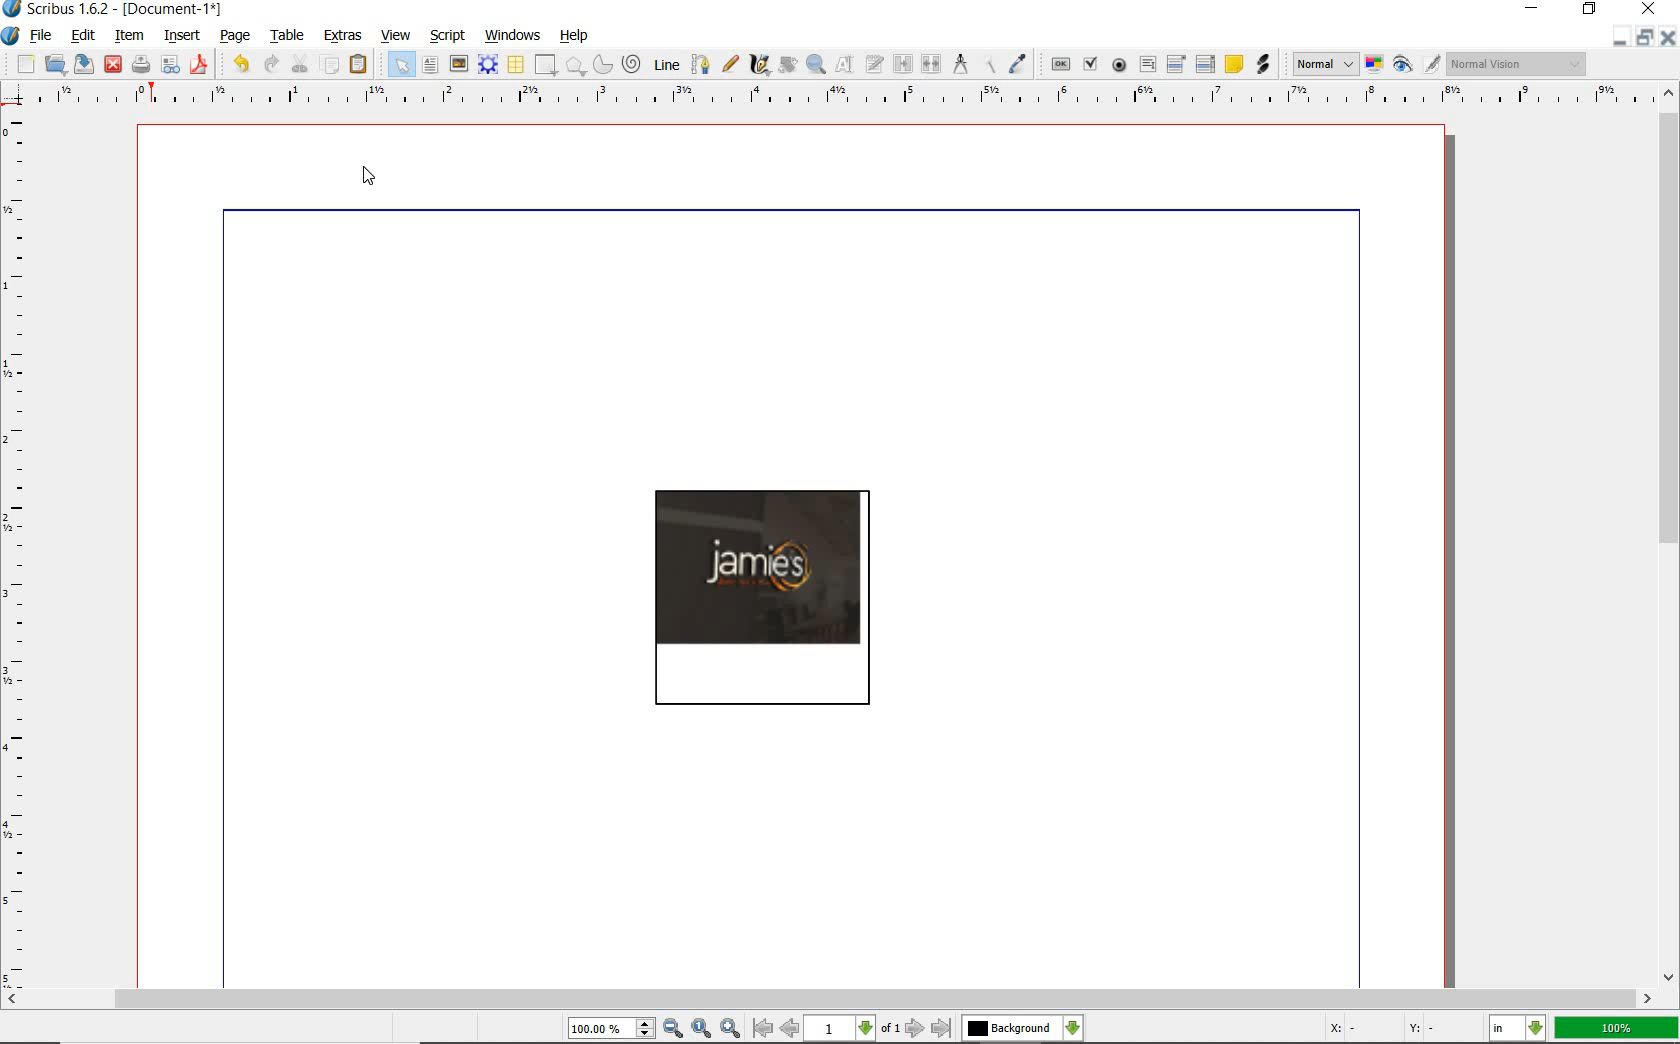 The height and width of the screenshot is (1044, 1680). What do you see at coordinates (989, 63) in the screenshot?
I see `copy item properties` at bounding box center [989, 63].